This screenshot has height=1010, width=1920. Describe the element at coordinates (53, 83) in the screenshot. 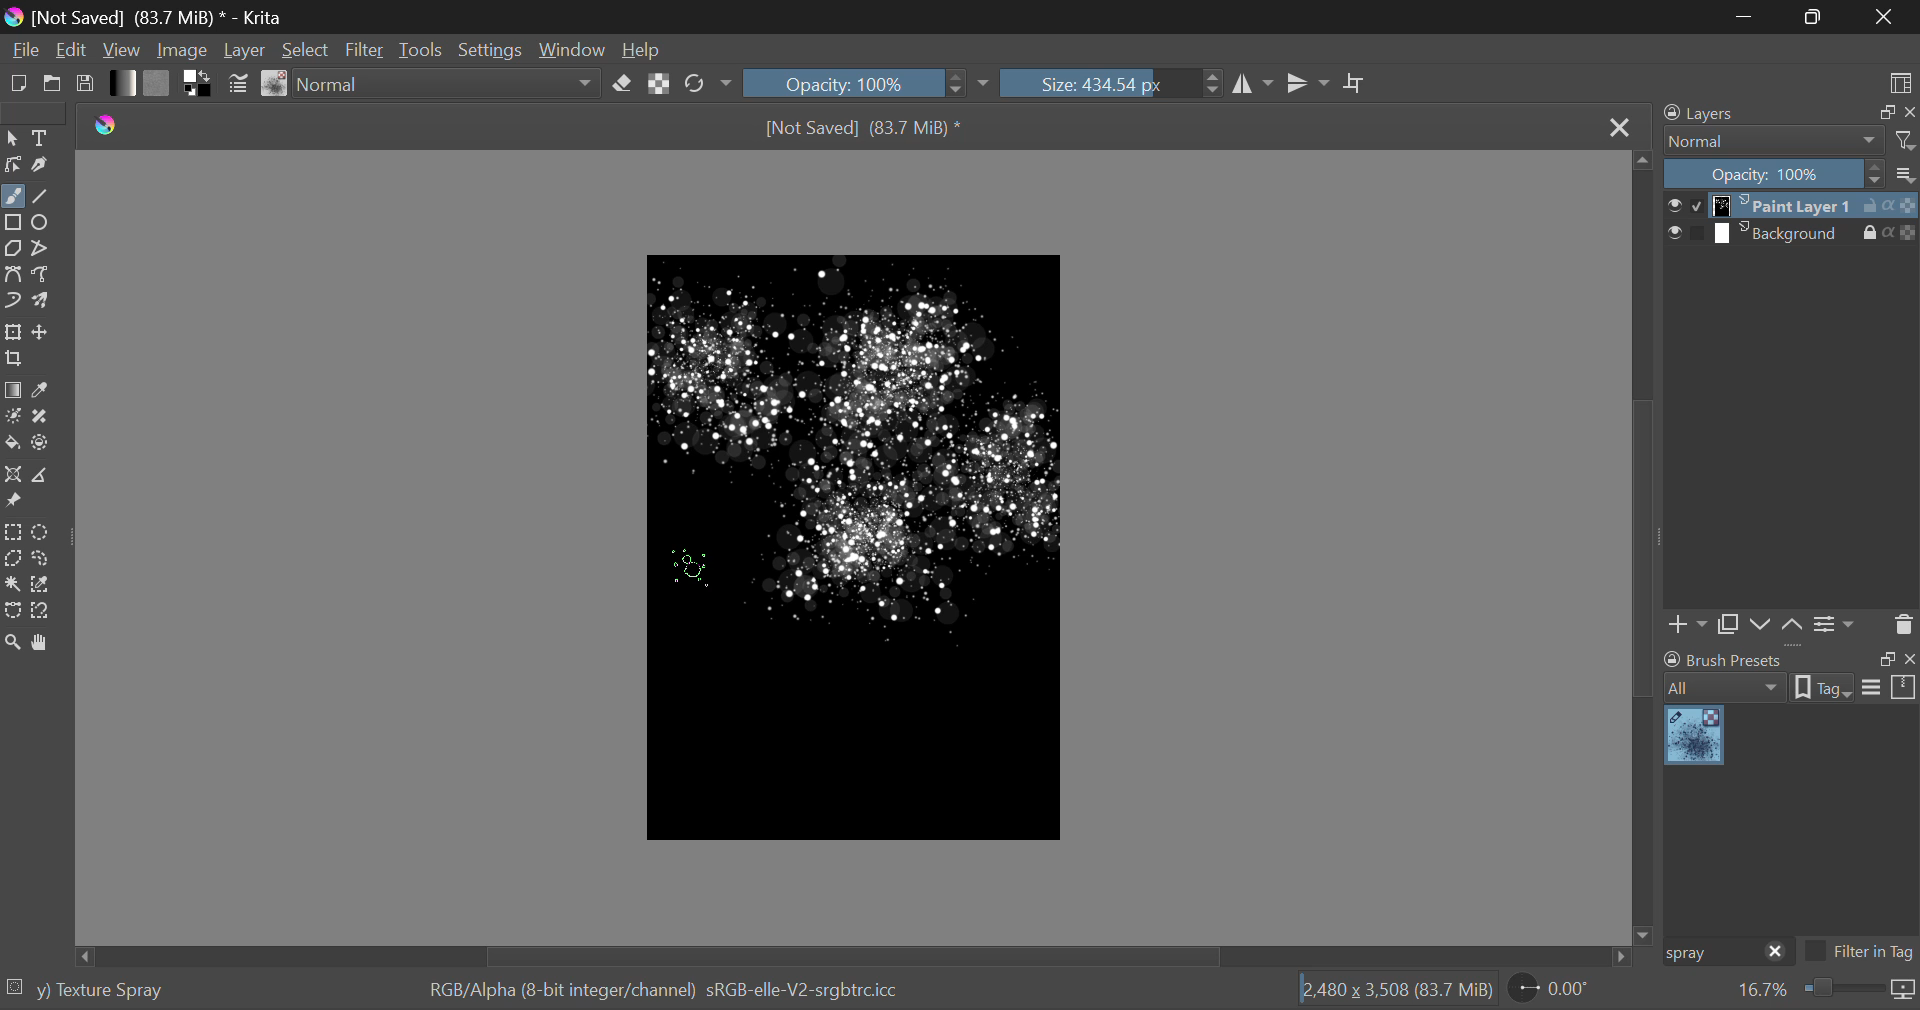

I see `Open` at that location.